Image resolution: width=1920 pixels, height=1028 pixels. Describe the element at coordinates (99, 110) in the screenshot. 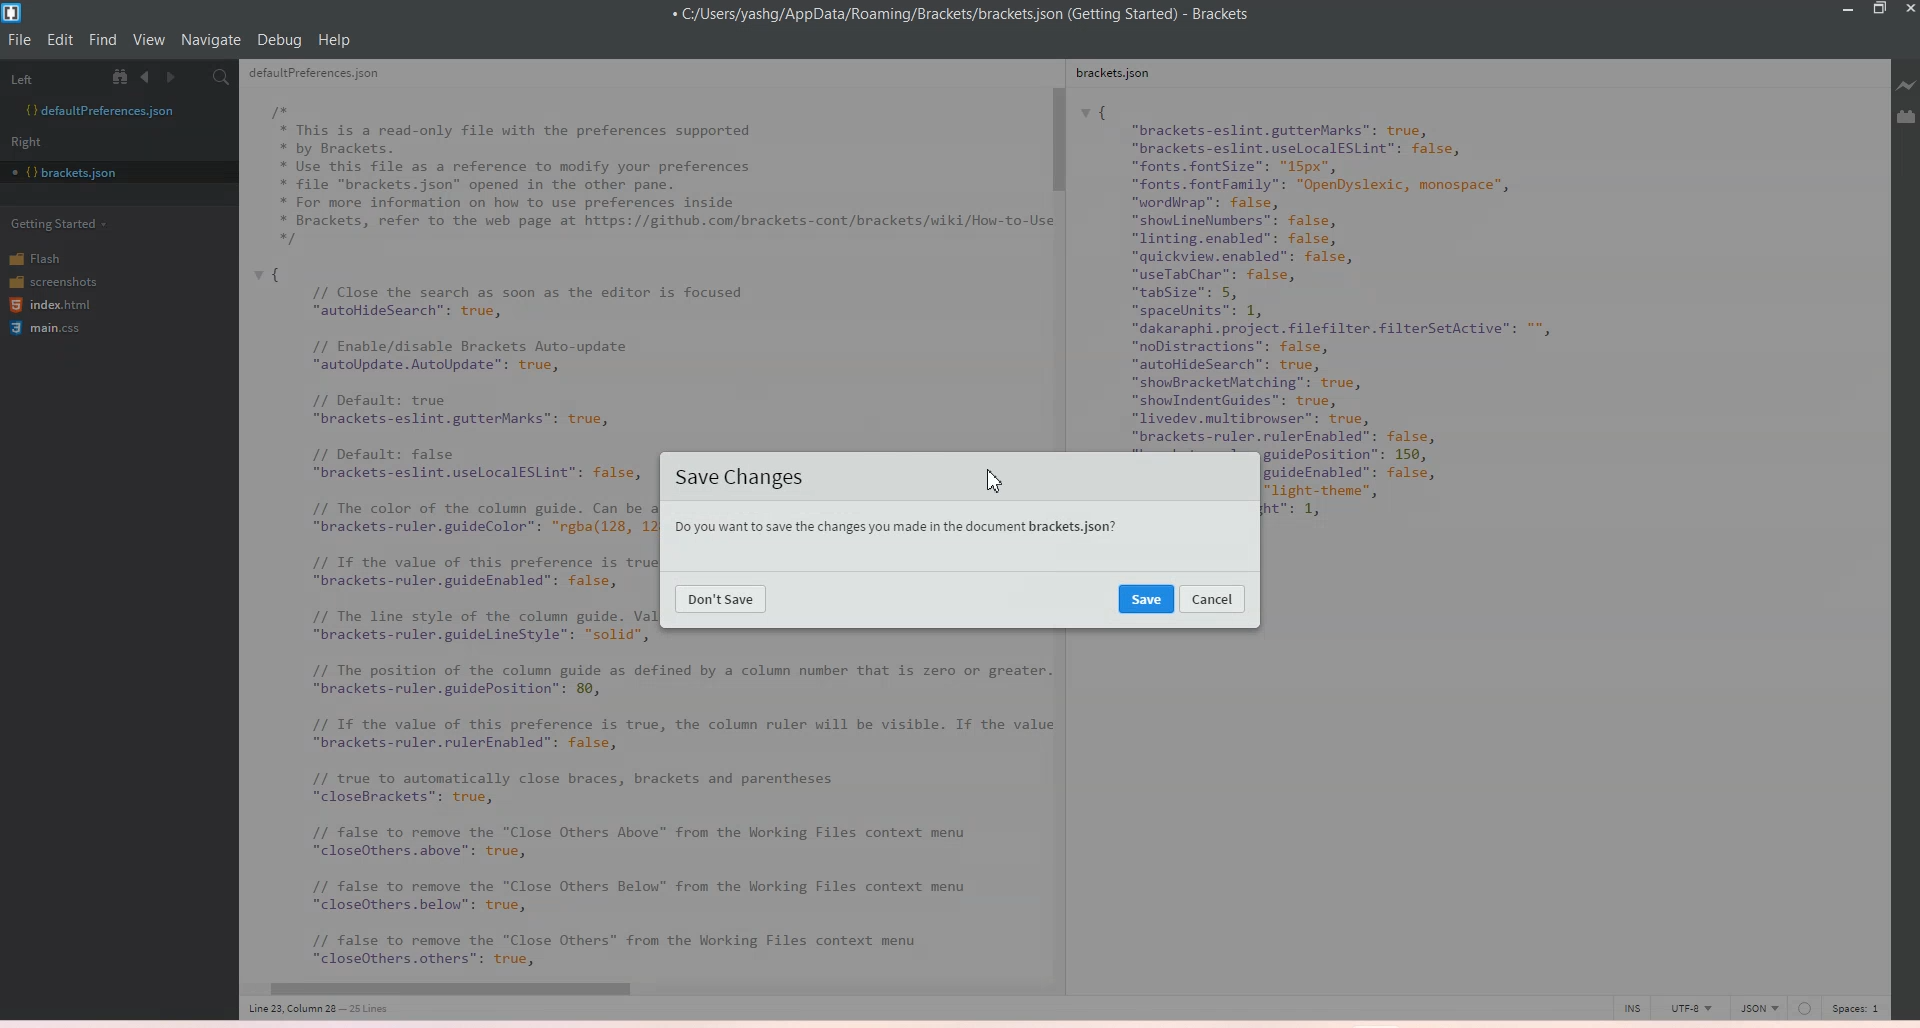

I see `Default Preferences.json` at that location.